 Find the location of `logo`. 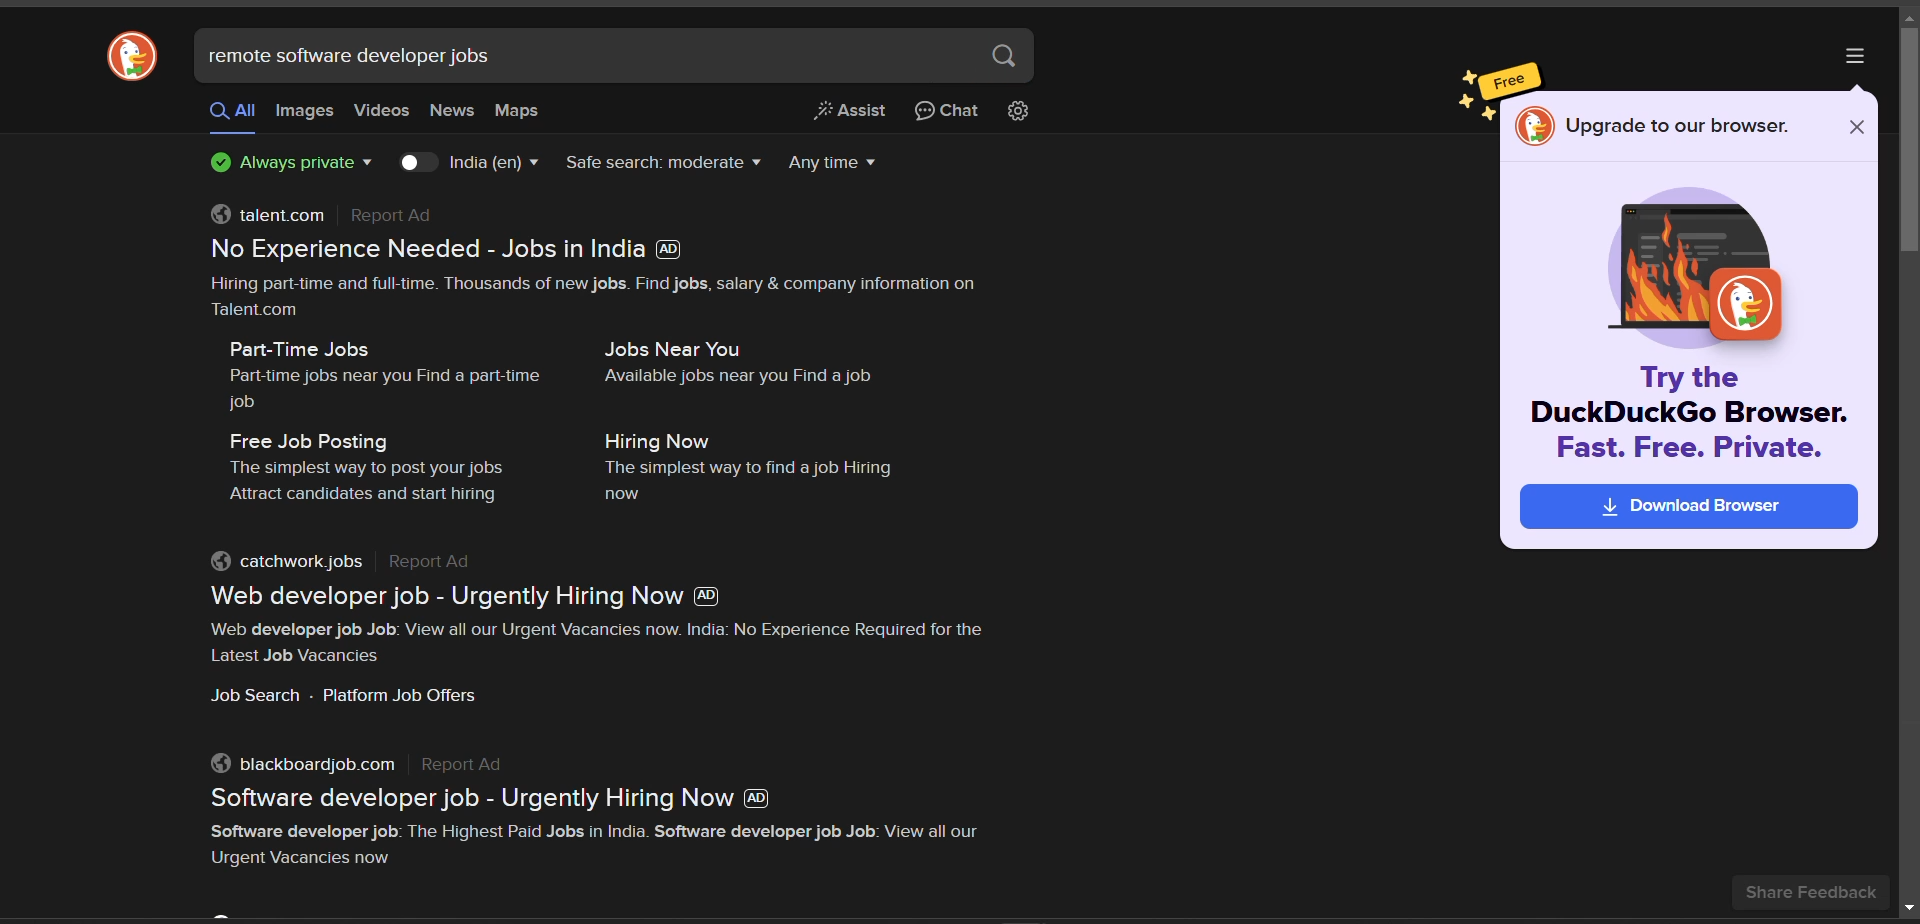

logo is located at coordinates (1531, 123).